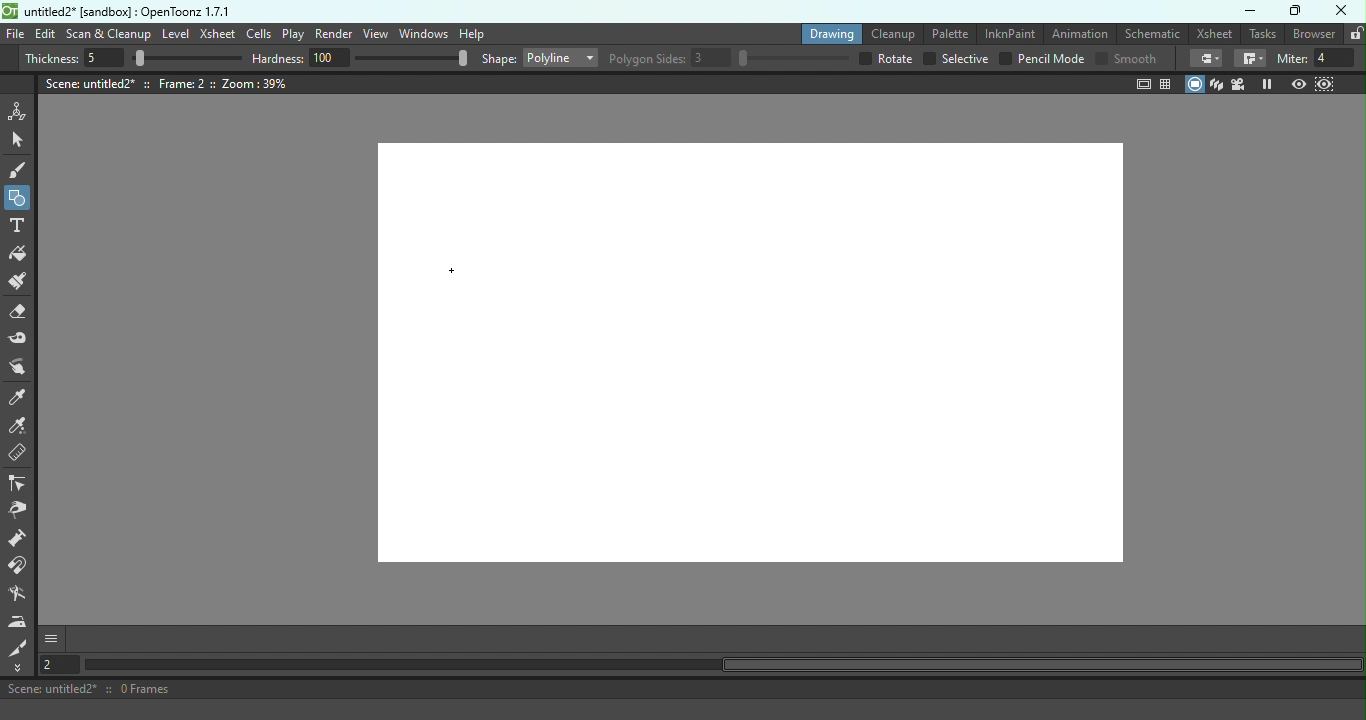 The width and height of the screenshot is (1366, 720). What do you see at coordinates (1300, 82) in the screenshot?
I see `Preview` at bounding box center [1300, 82].